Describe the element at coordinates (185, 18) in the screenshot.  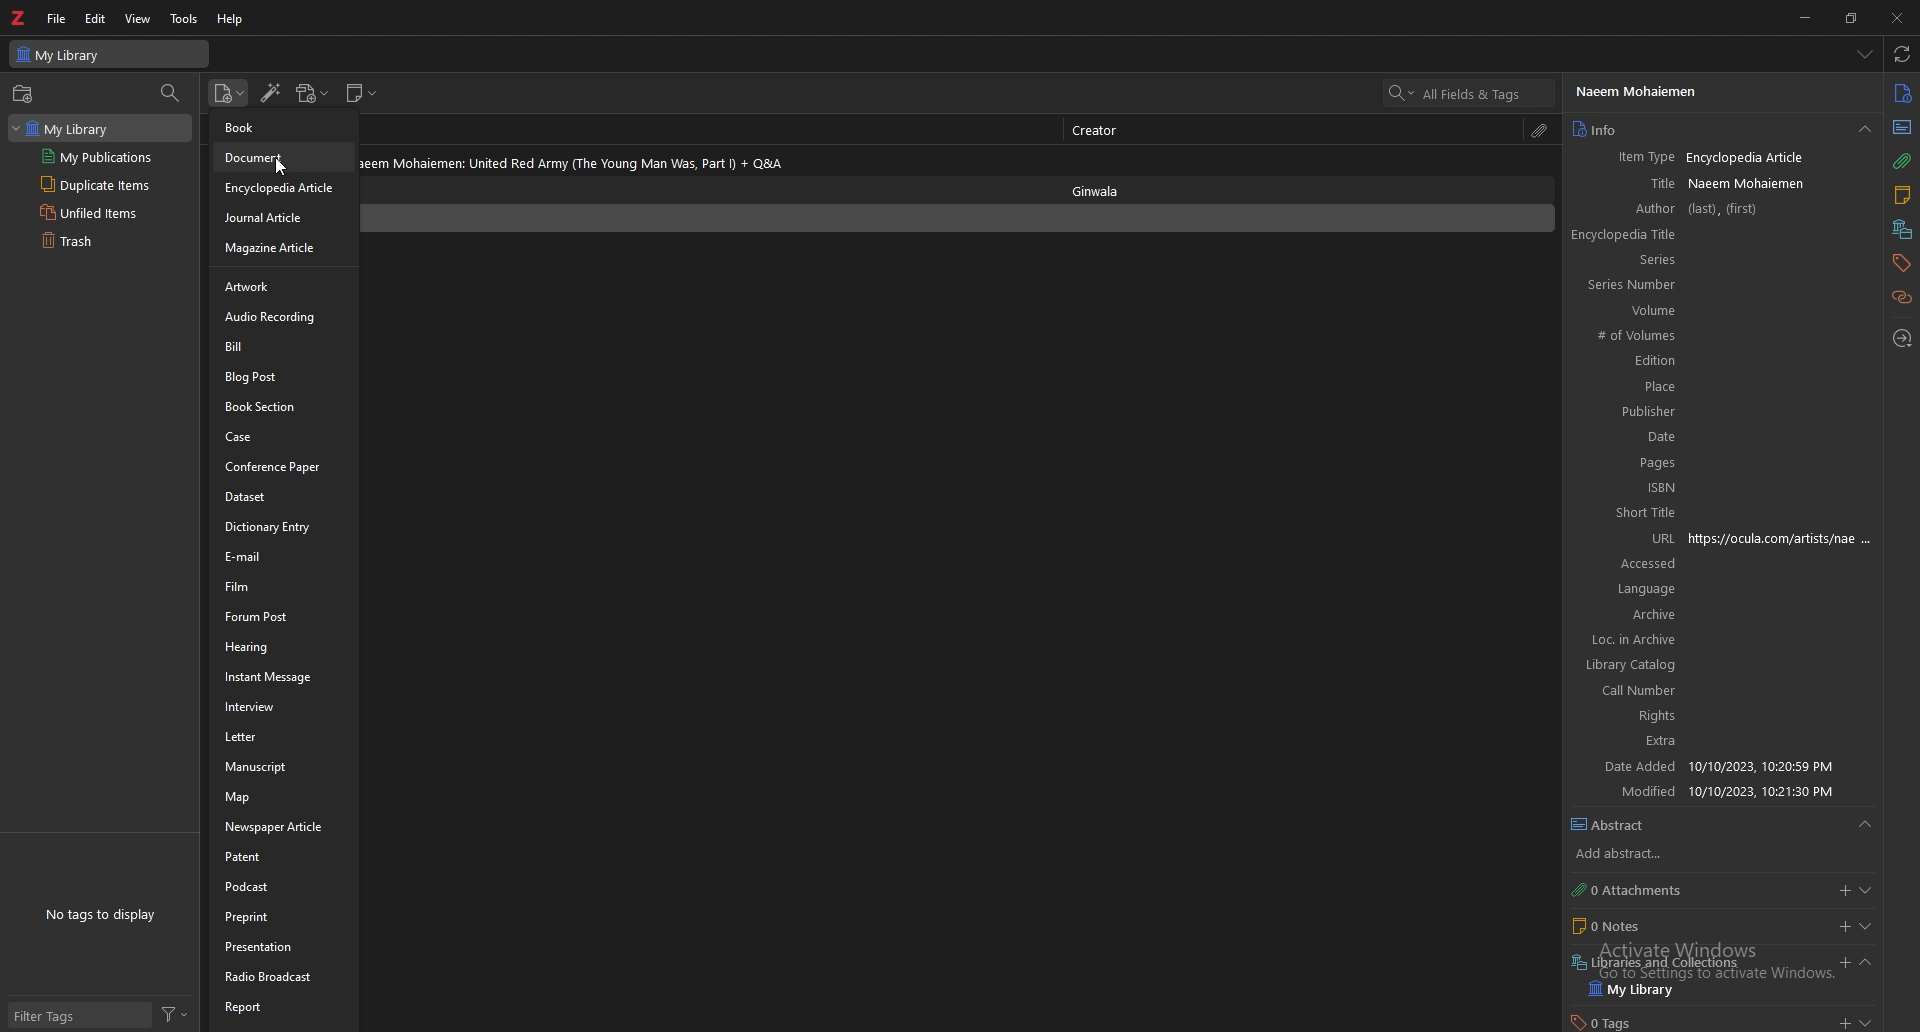
I see `tools` at that location.